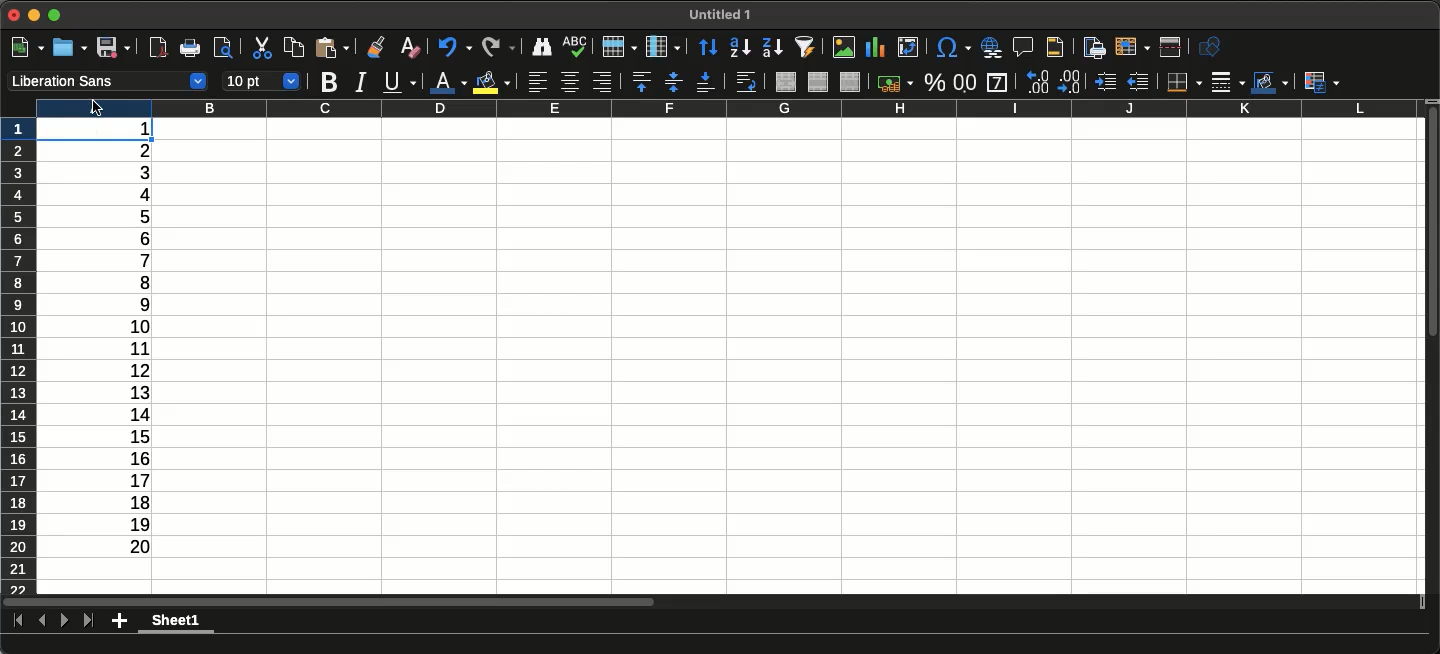 The height and width of the screenshot is (654, 1440). What do you see at coordinates (1270, 83) in the screenshot?
I see `Border color` at bounding box center [1270, 83].